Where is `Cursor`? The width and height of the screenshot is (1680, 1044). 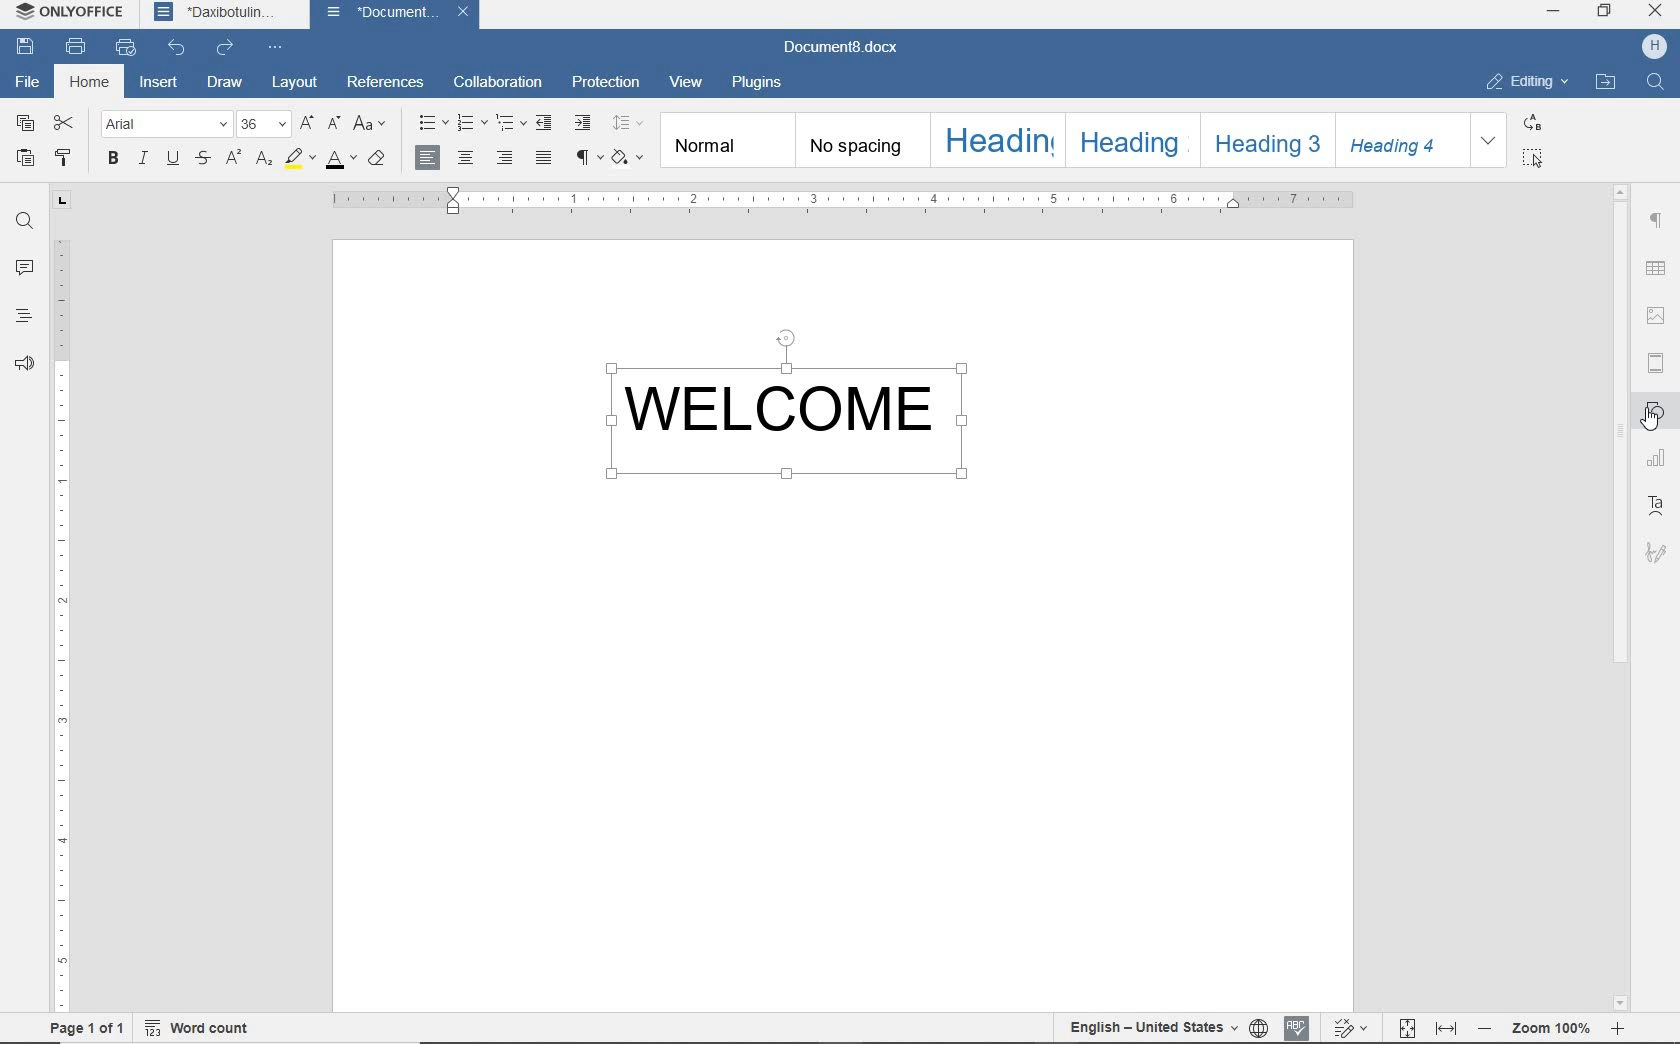 Cursor is located at coordinates (1650, 418).